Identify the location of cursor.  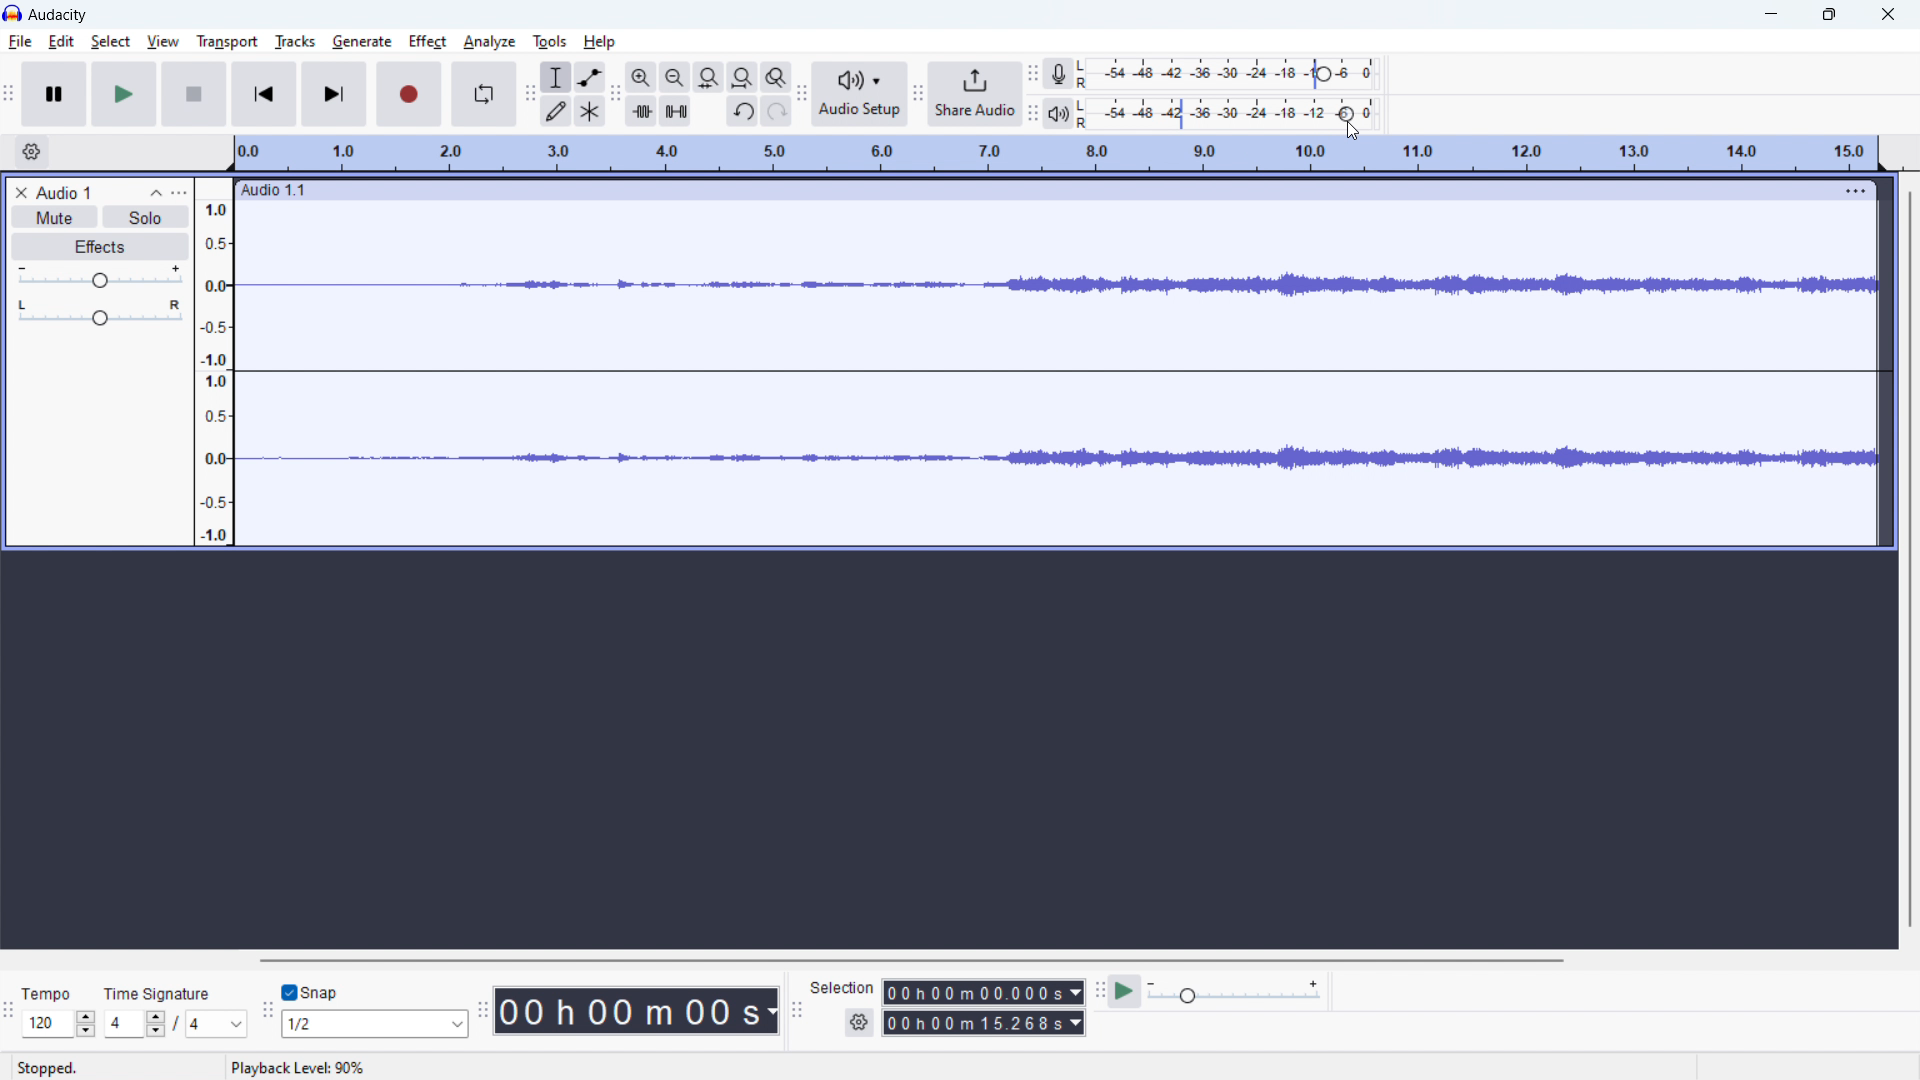
(1356, 131).